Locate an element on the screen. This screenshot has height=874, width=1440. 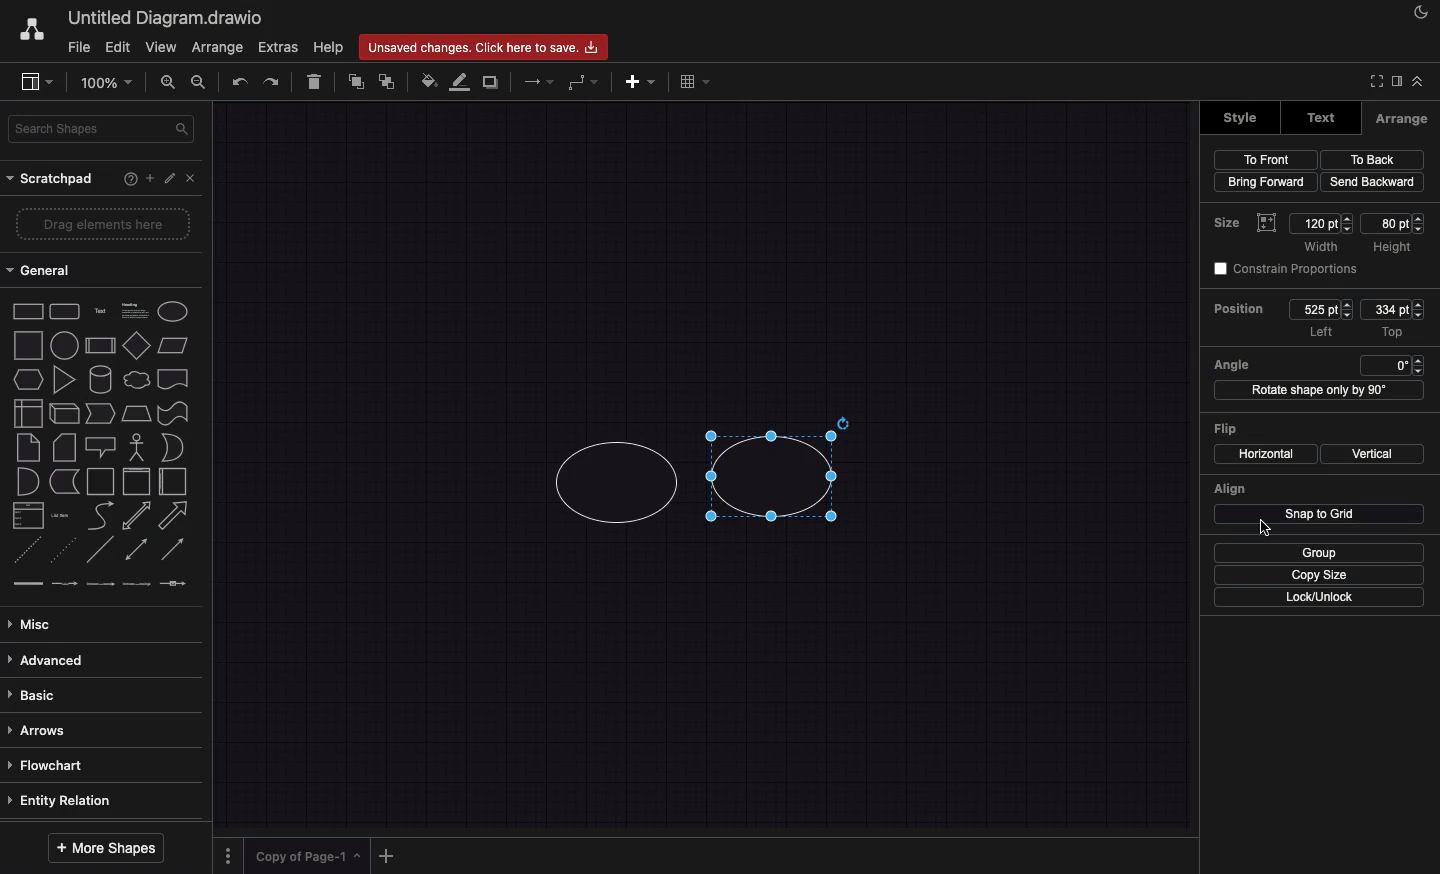
edit is located at coordinates (169, 178).